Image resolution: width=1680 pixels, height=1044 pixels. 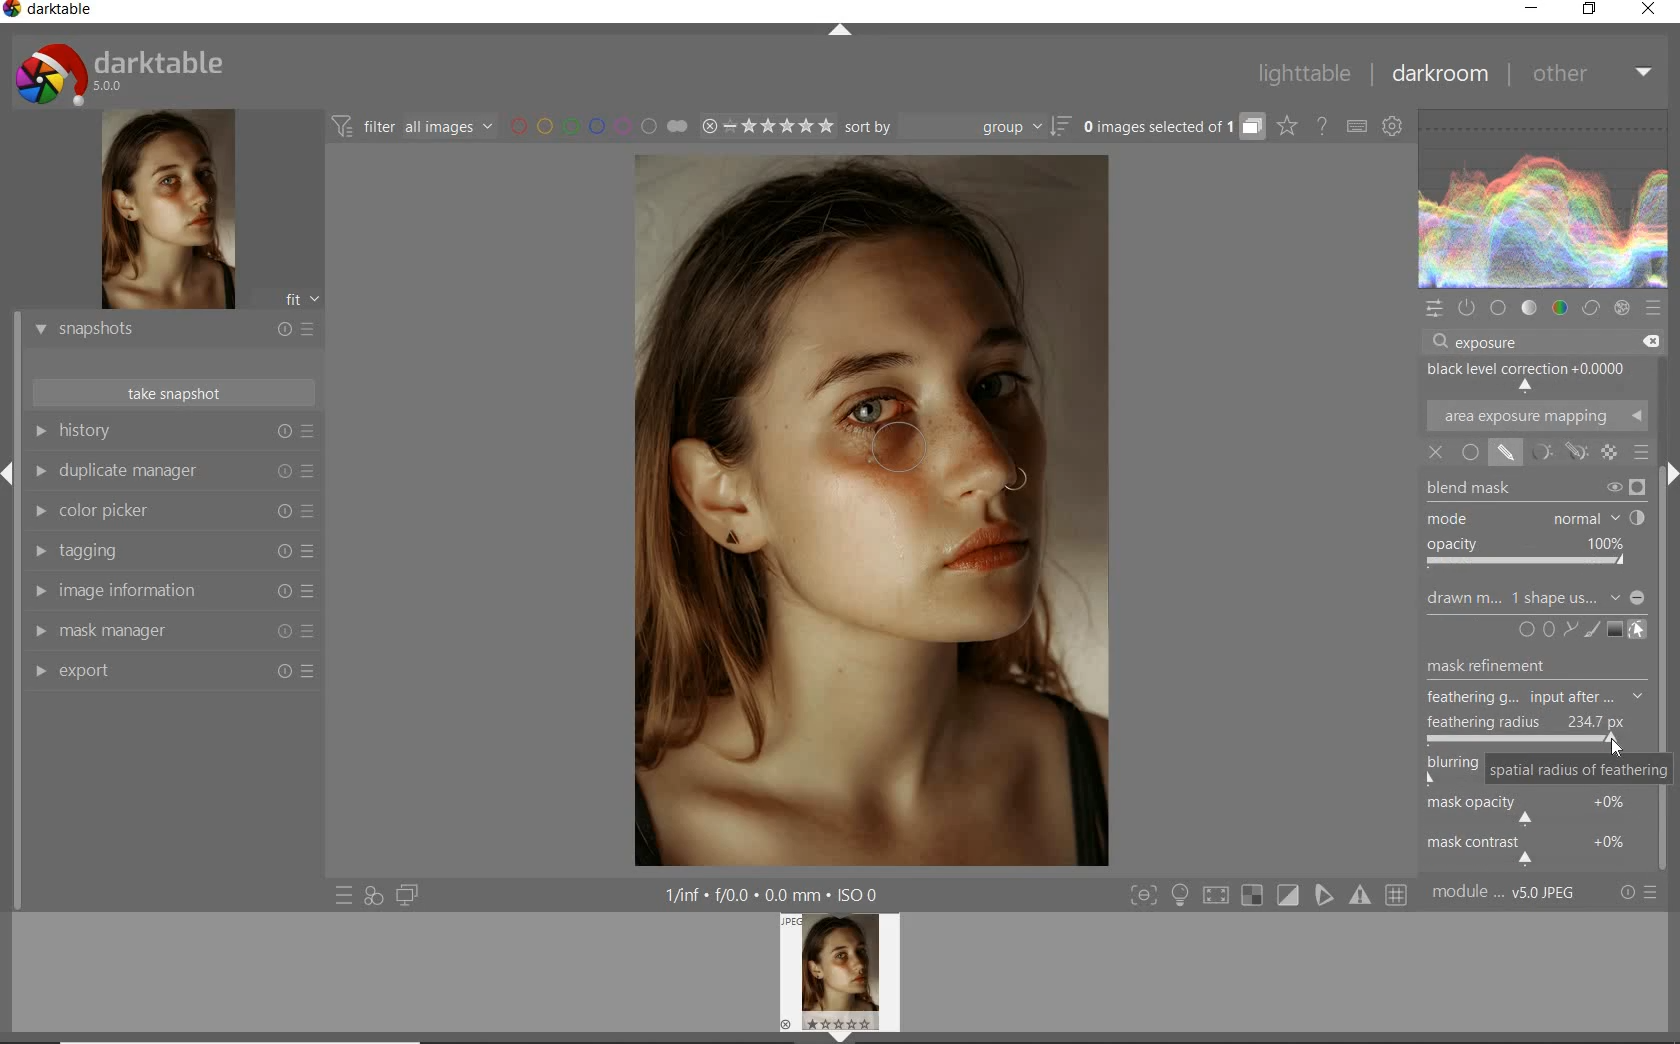 I want to click on take snapshots, so click(x=175, y=393).